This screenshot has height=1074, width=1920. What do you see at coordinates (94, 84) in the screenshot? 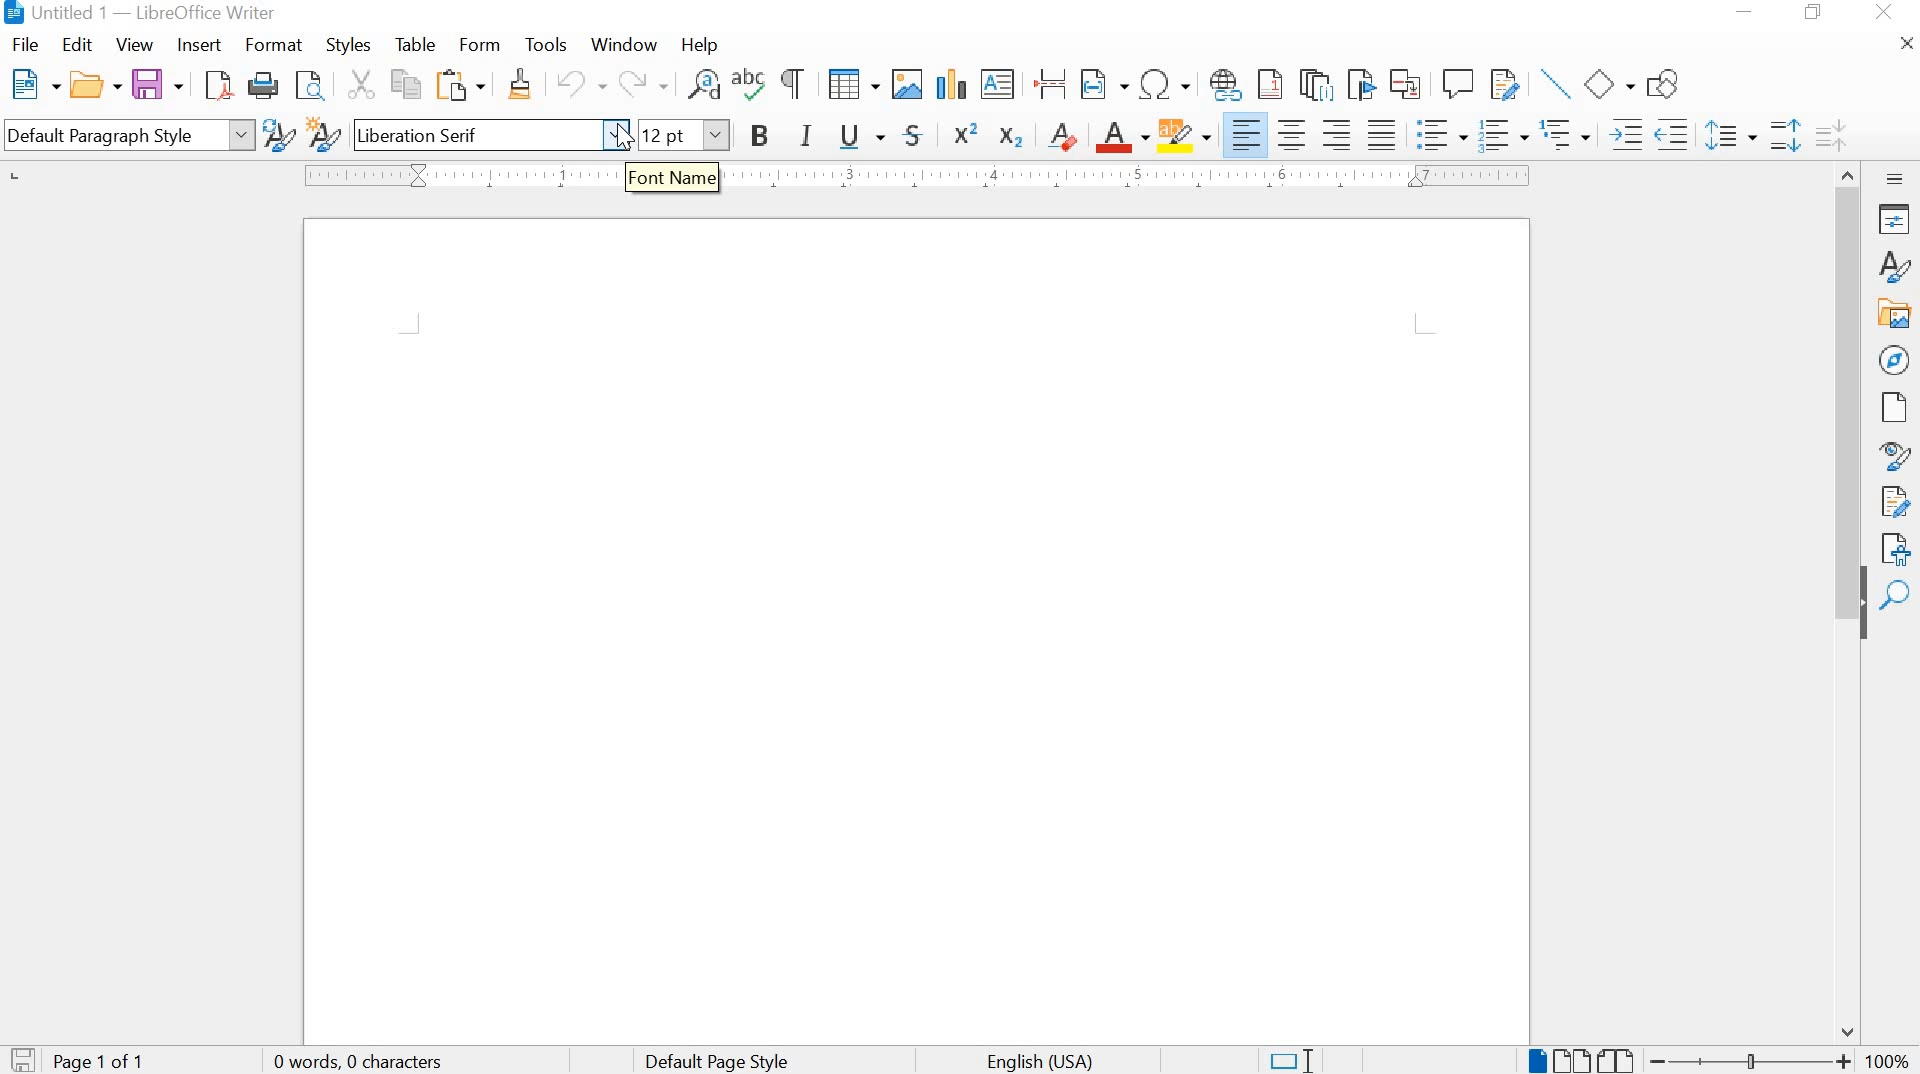
I see `OPEN` at bounding box center [94, 84].